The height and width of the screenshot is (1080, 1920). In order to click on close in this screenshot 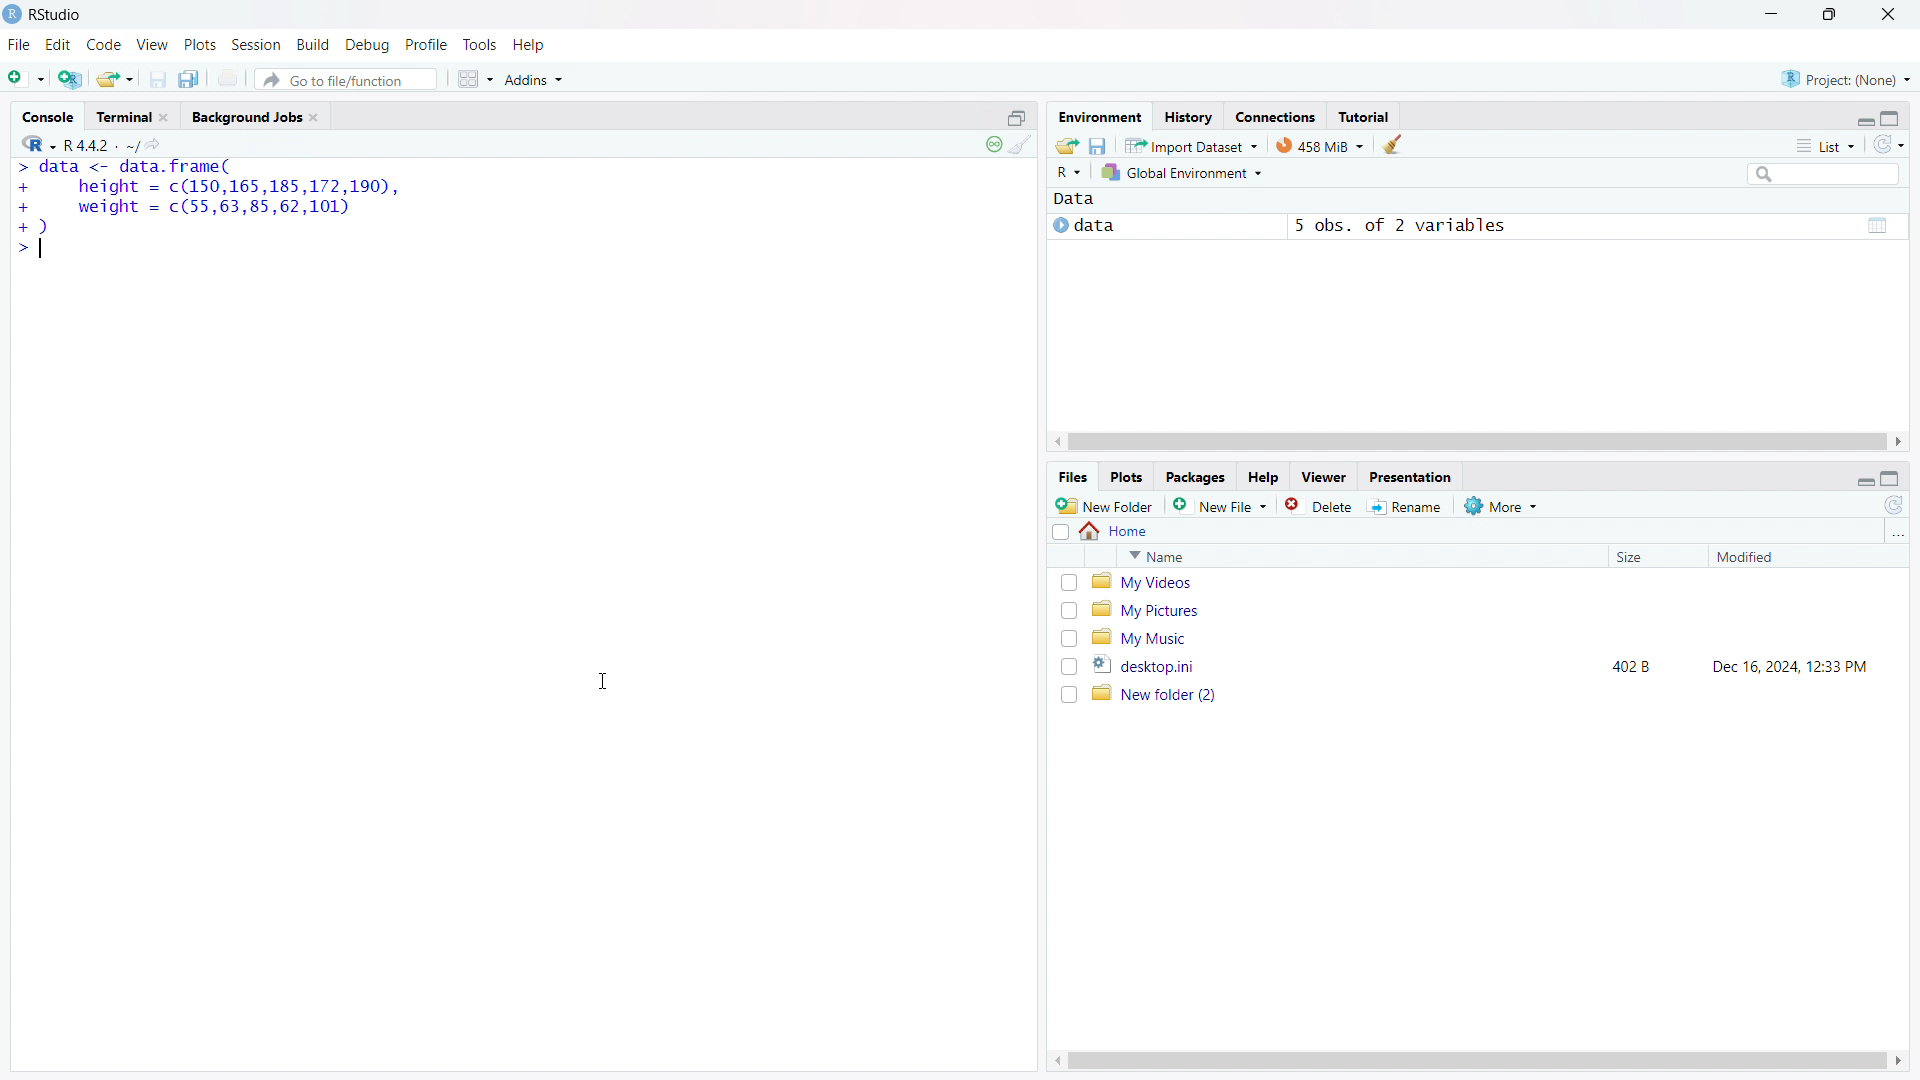, I will do `click(313, 117)`.